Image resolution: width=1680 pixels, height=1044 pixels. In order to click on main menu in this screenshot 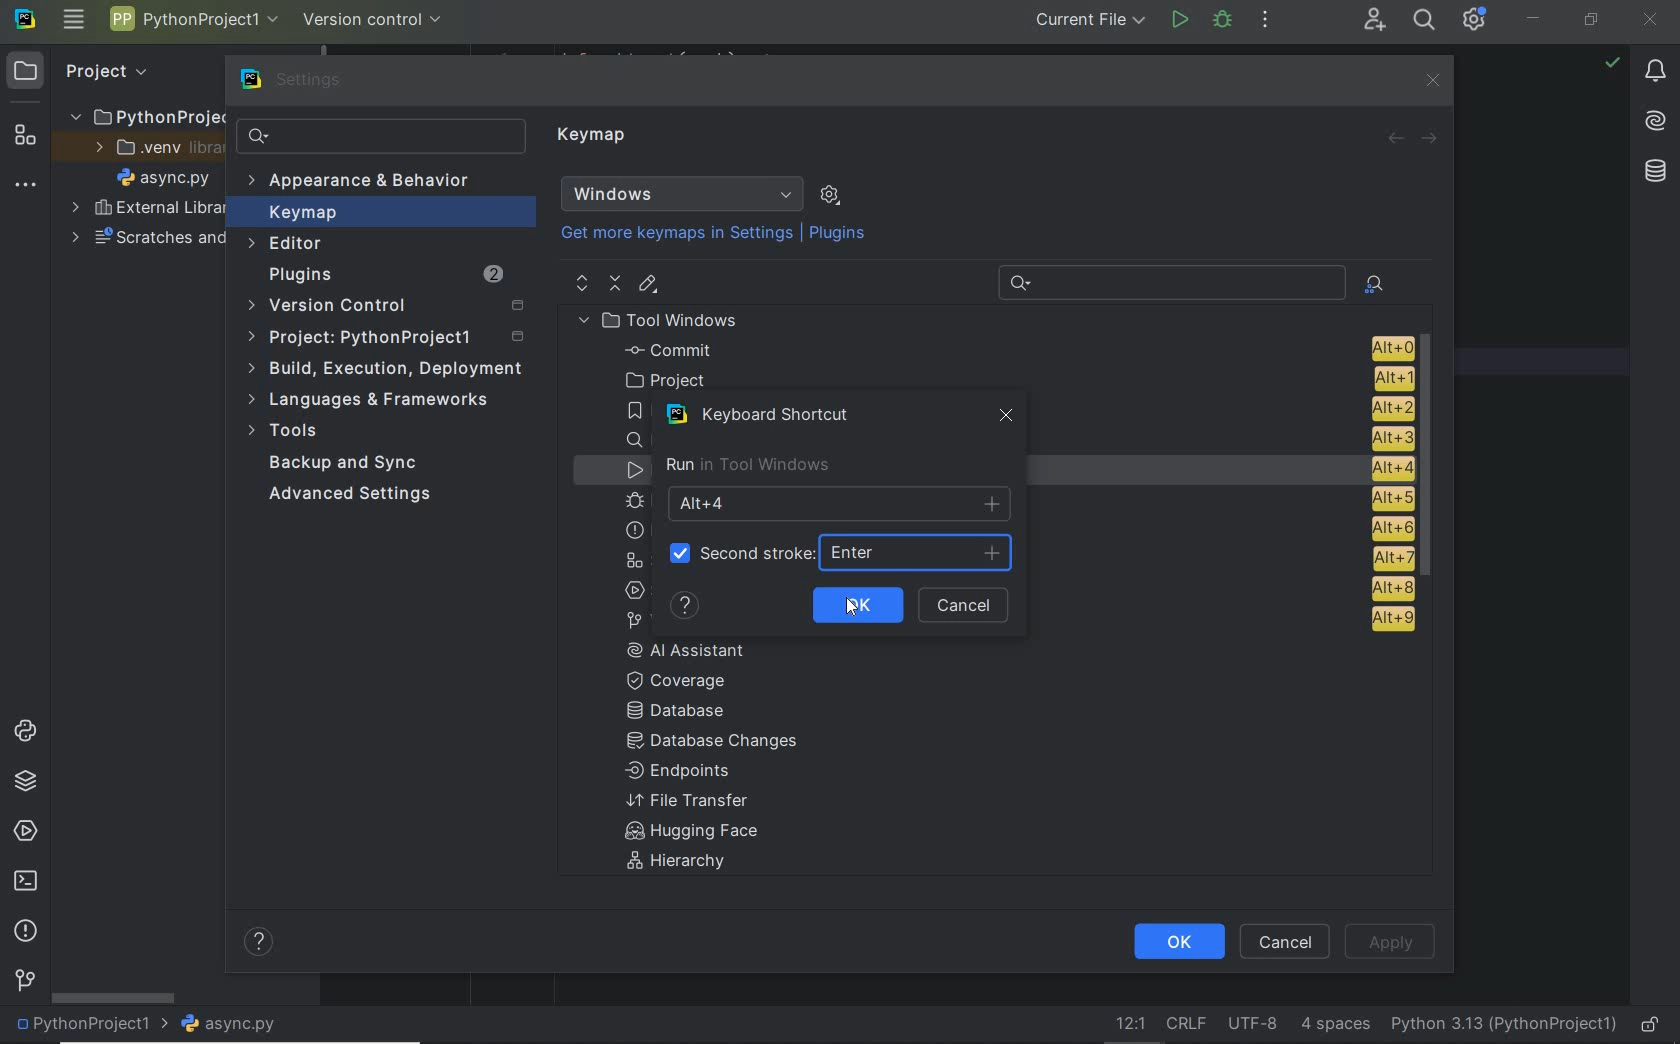, I will do `click(73, 21)`.